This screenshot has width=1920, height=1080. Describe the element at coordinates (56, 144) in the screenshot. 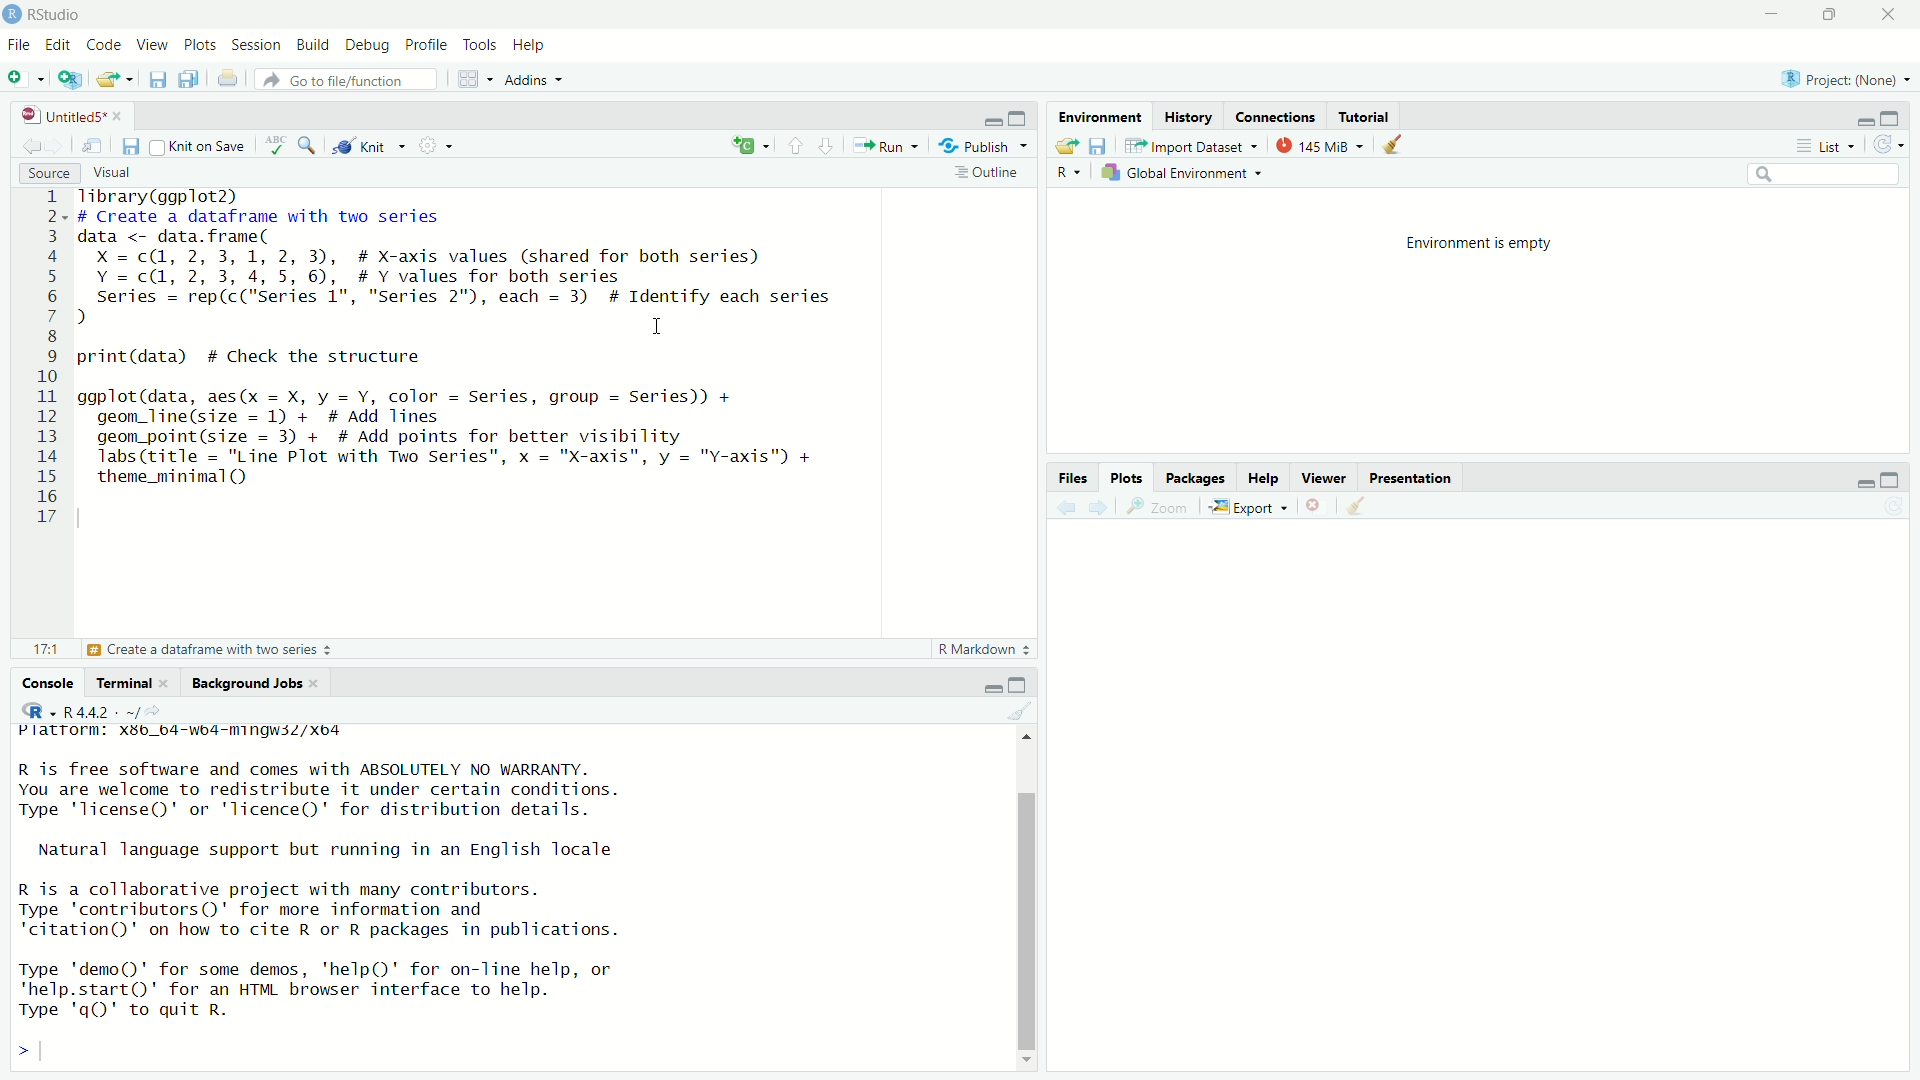

I see `Go forward to the next source selection` at that location.